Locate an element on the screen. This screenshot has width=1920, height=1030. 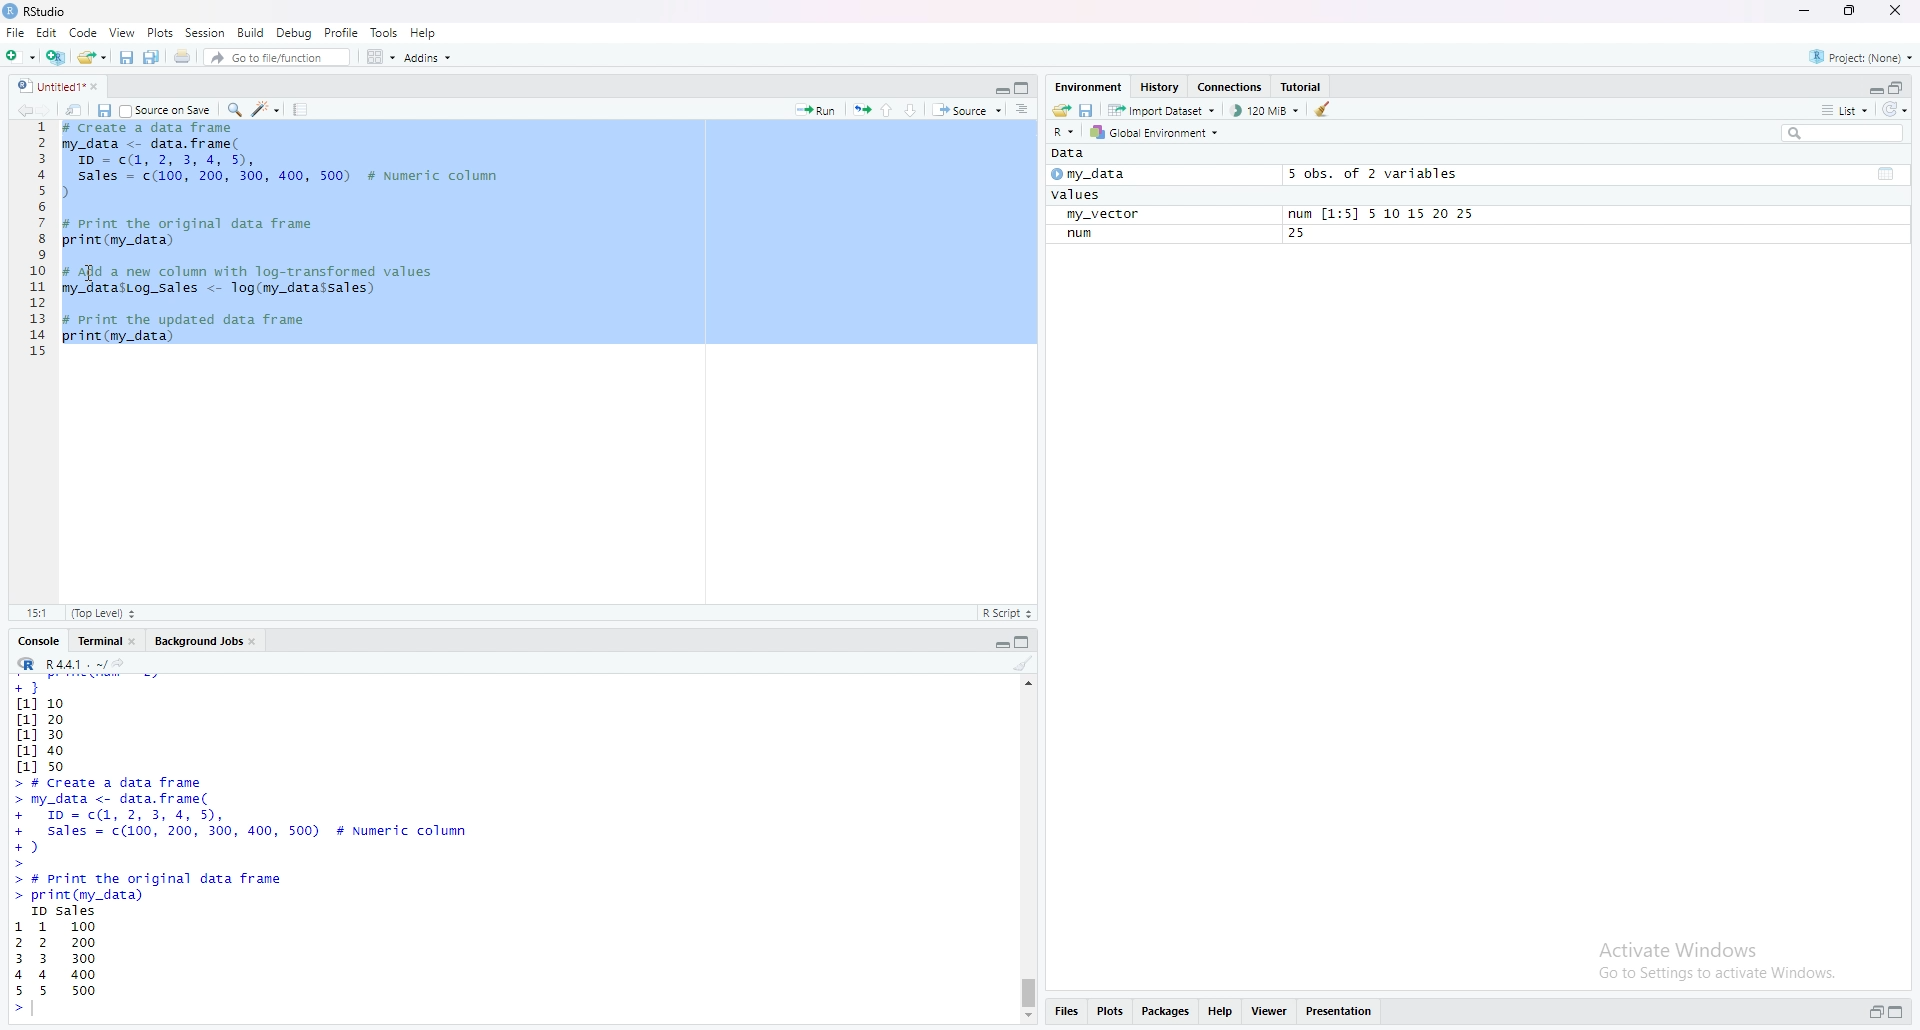
close is located at coordinates (261, 644).